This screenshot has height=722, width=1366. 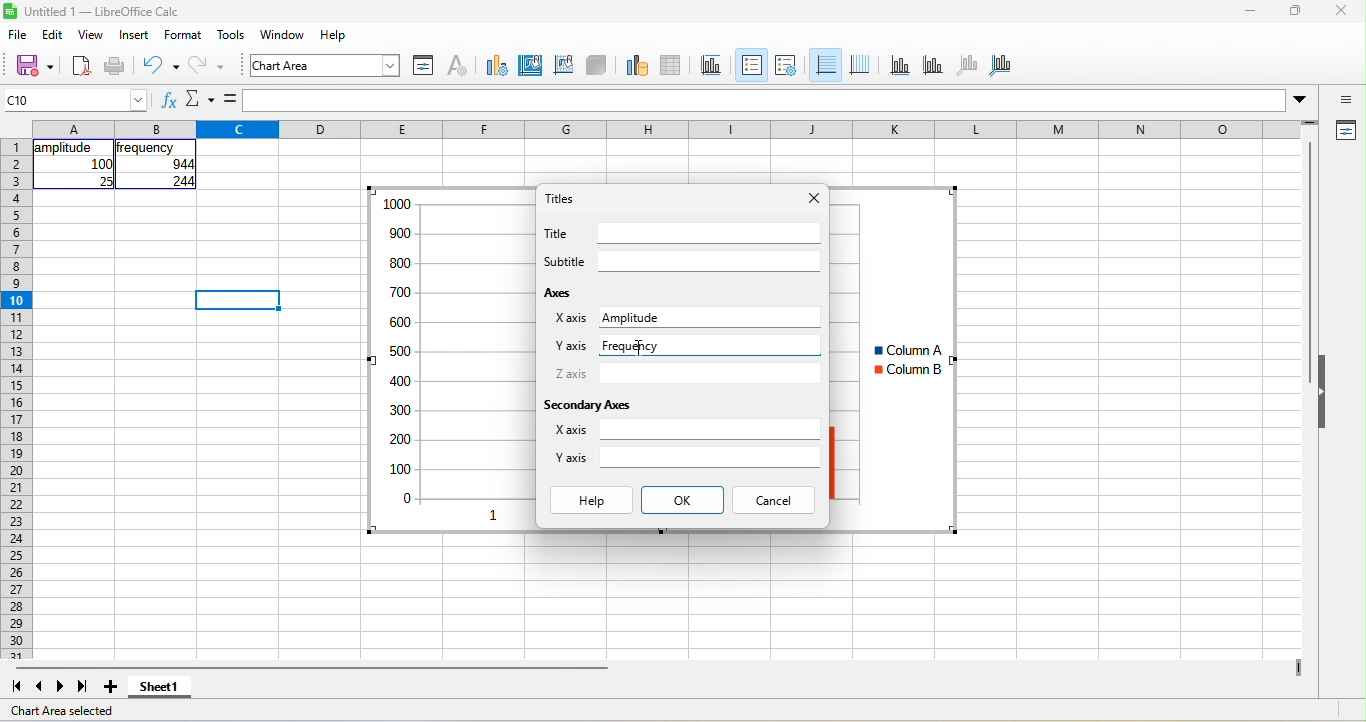 I want to click on Subtitle, so click(x=565, y=261).